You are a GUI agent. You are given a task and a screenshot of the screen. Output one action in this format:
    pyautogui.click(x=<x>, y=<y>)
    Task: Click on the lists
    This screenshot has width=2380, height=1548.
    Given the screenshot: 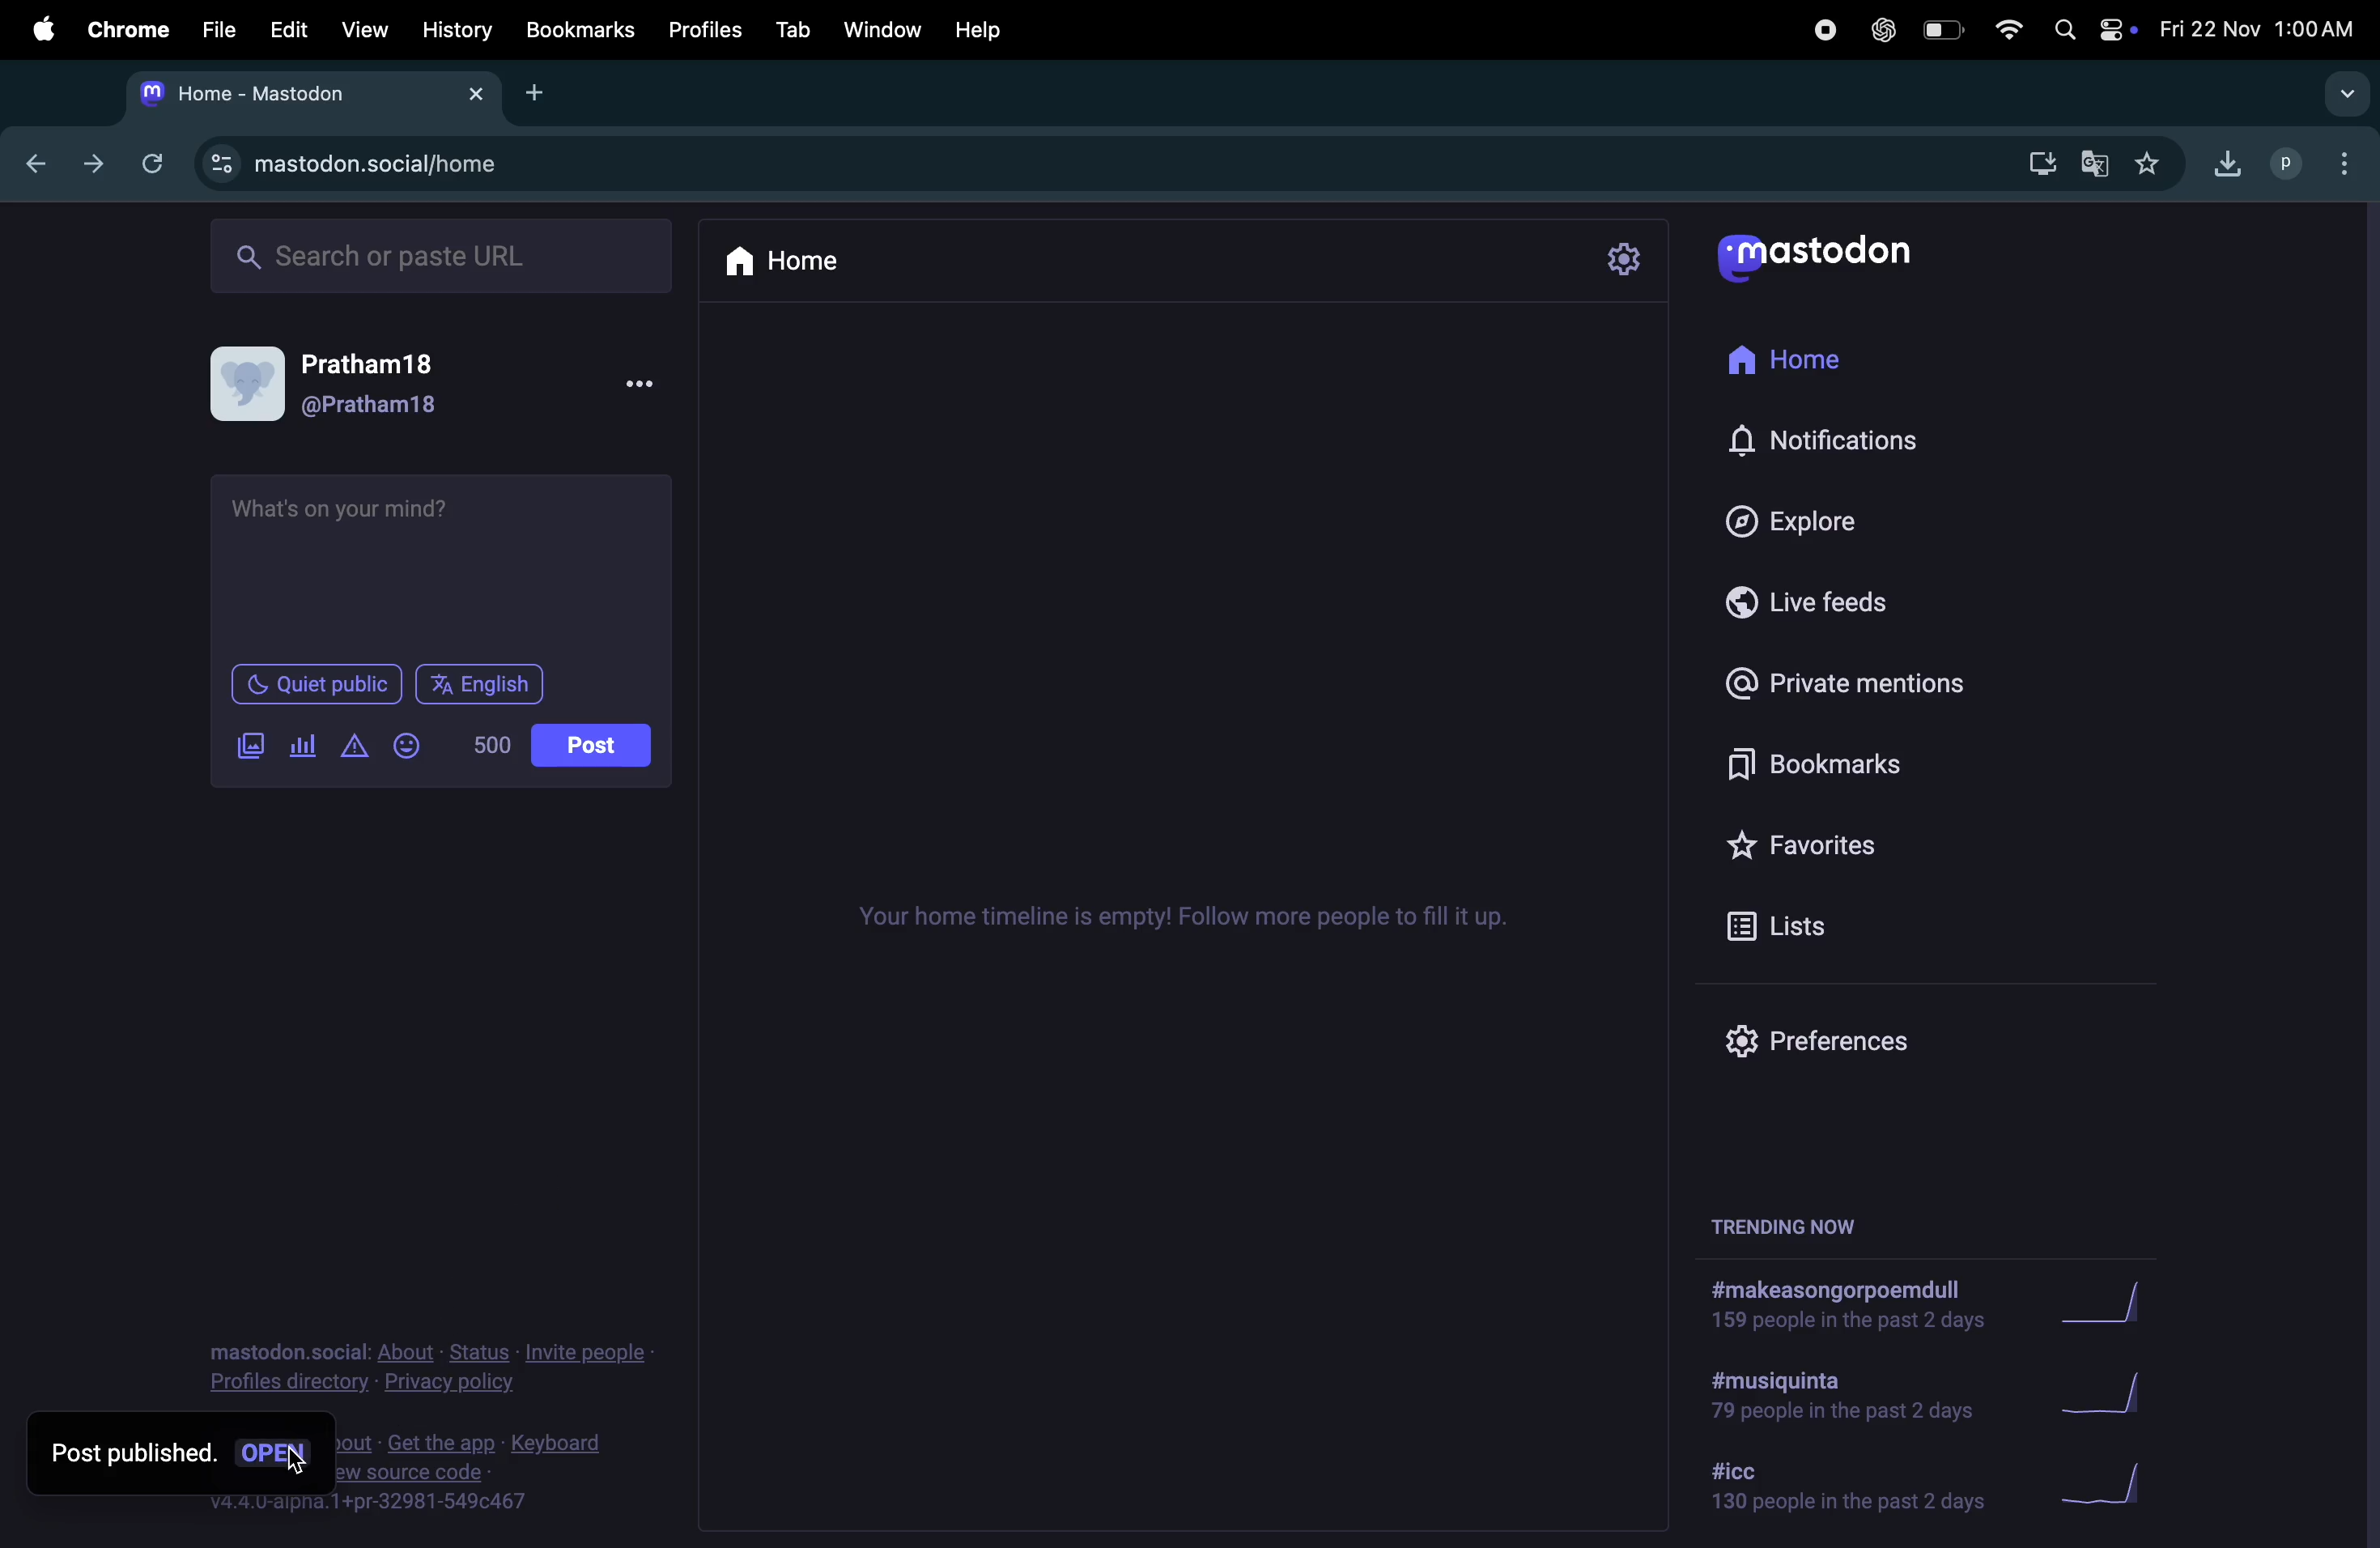 What is the action you would take?
    pyautogui.click(x=1876, y=932)
    